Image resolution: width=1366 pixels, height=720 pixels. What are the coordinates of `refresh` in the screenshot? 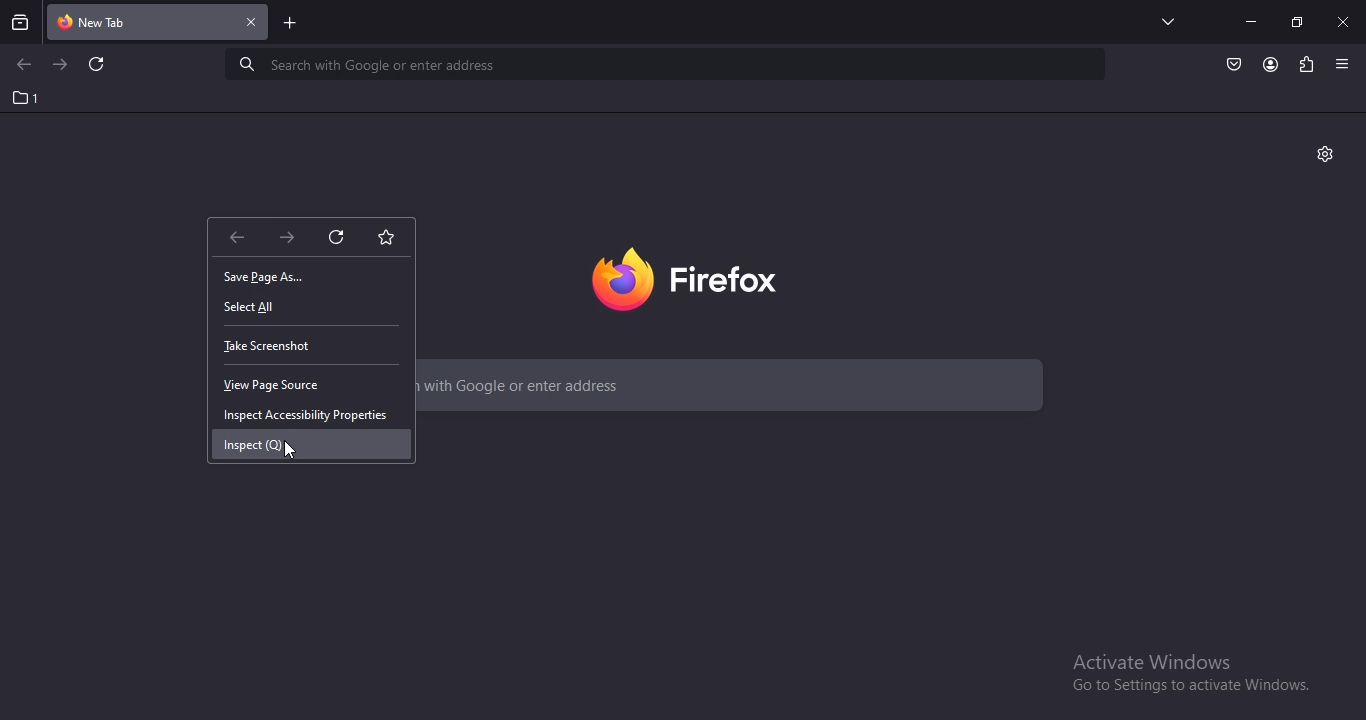 It's located at (98, 66).